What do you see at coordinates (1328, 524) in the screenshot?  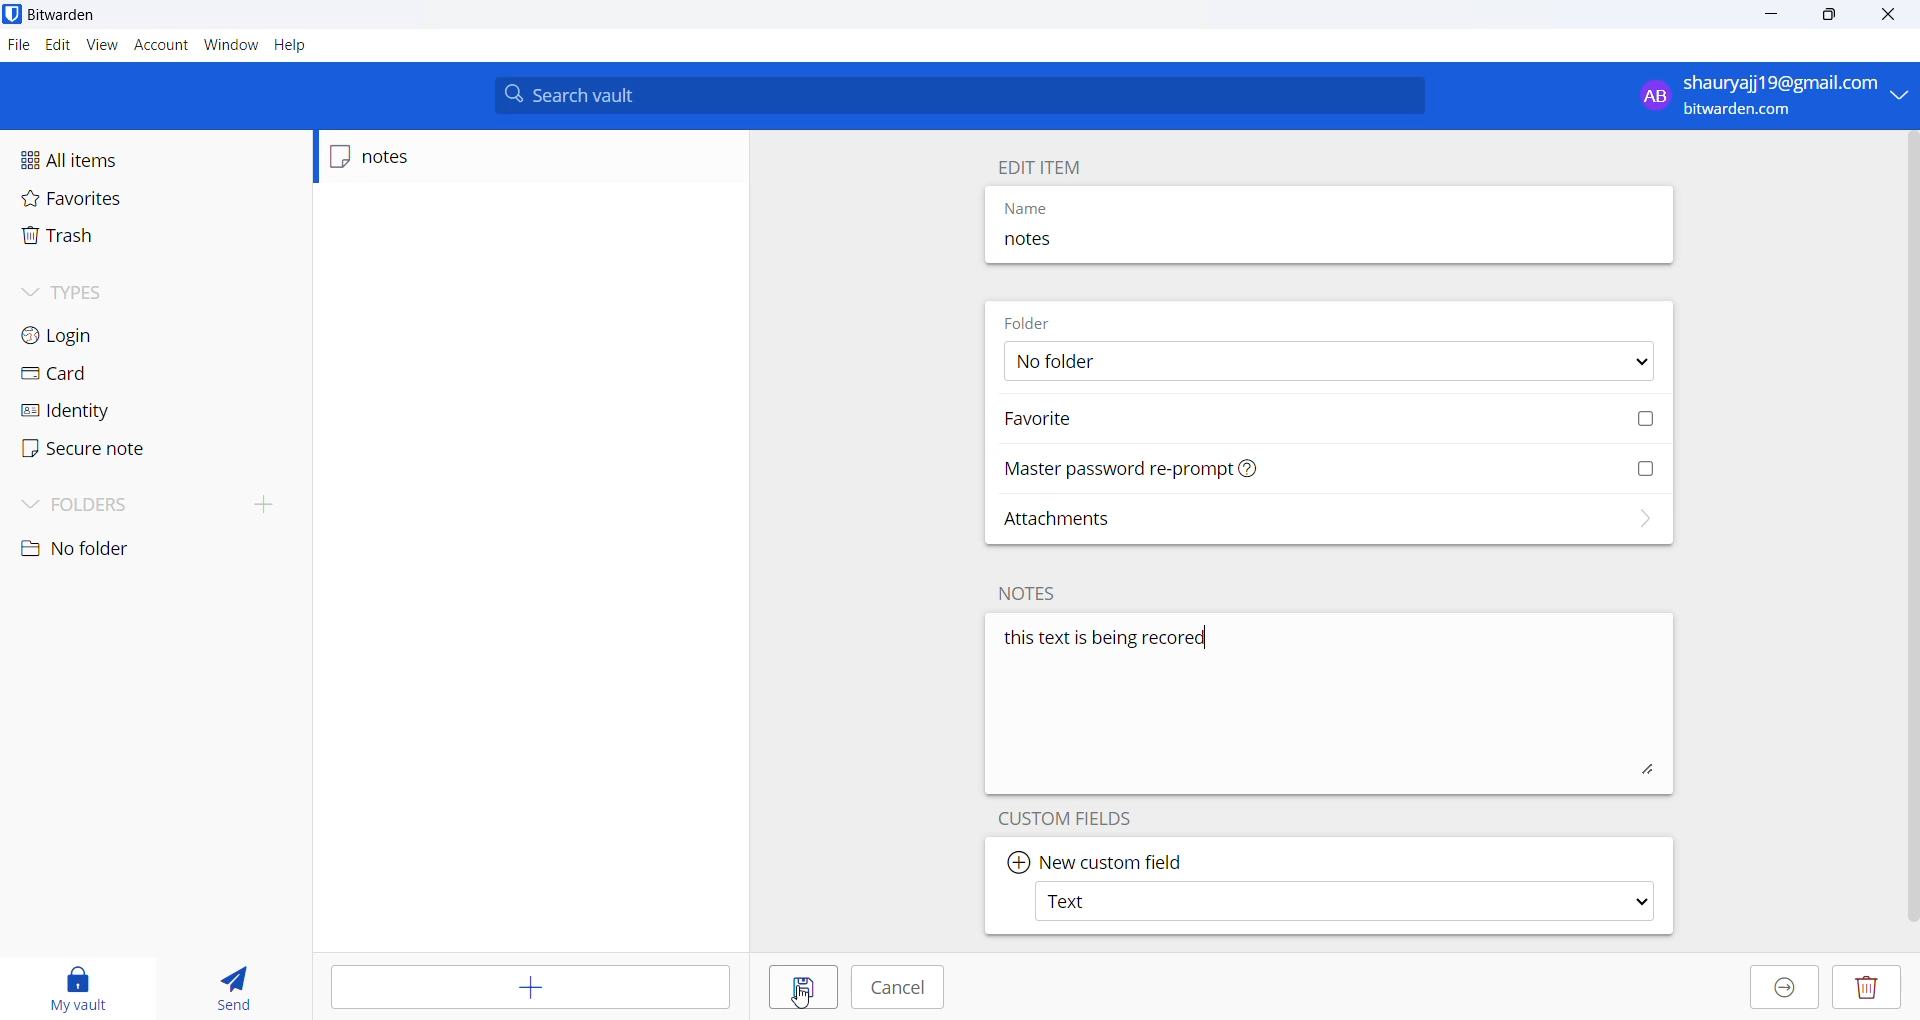 I see `attachments options ` at bounding box center [1328, 524].